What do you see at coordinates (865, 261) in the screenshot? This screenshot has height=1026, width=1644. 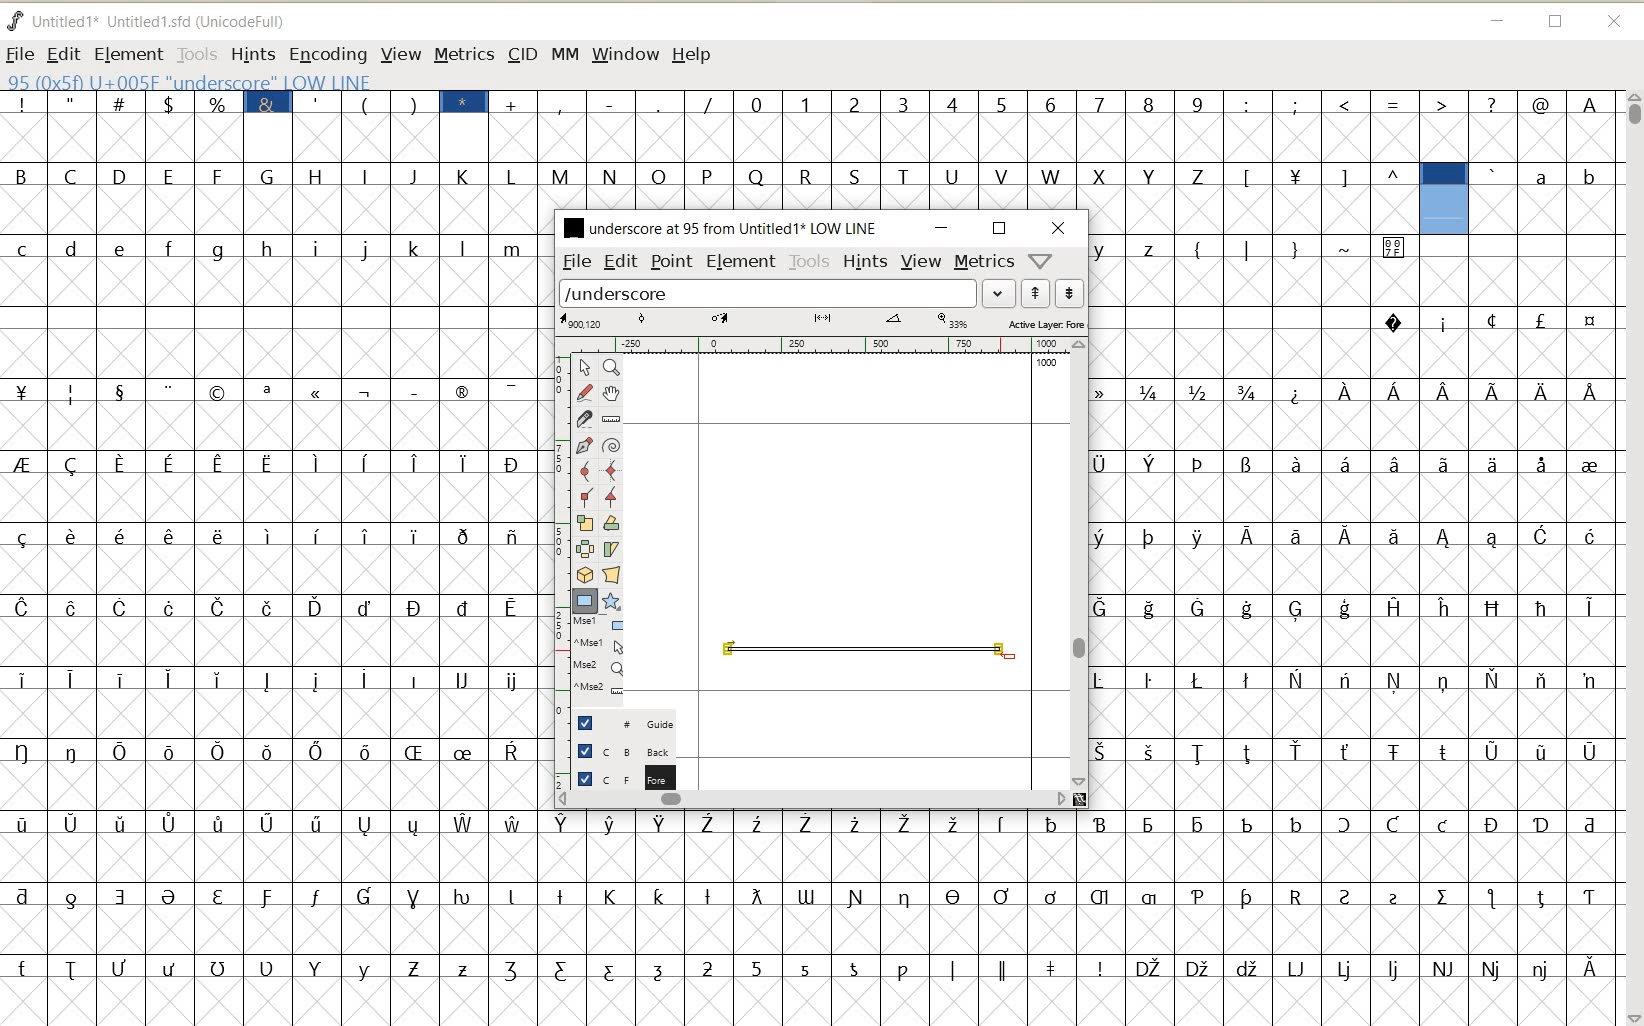 I see `HINTS` at bounding box center [865, 261].